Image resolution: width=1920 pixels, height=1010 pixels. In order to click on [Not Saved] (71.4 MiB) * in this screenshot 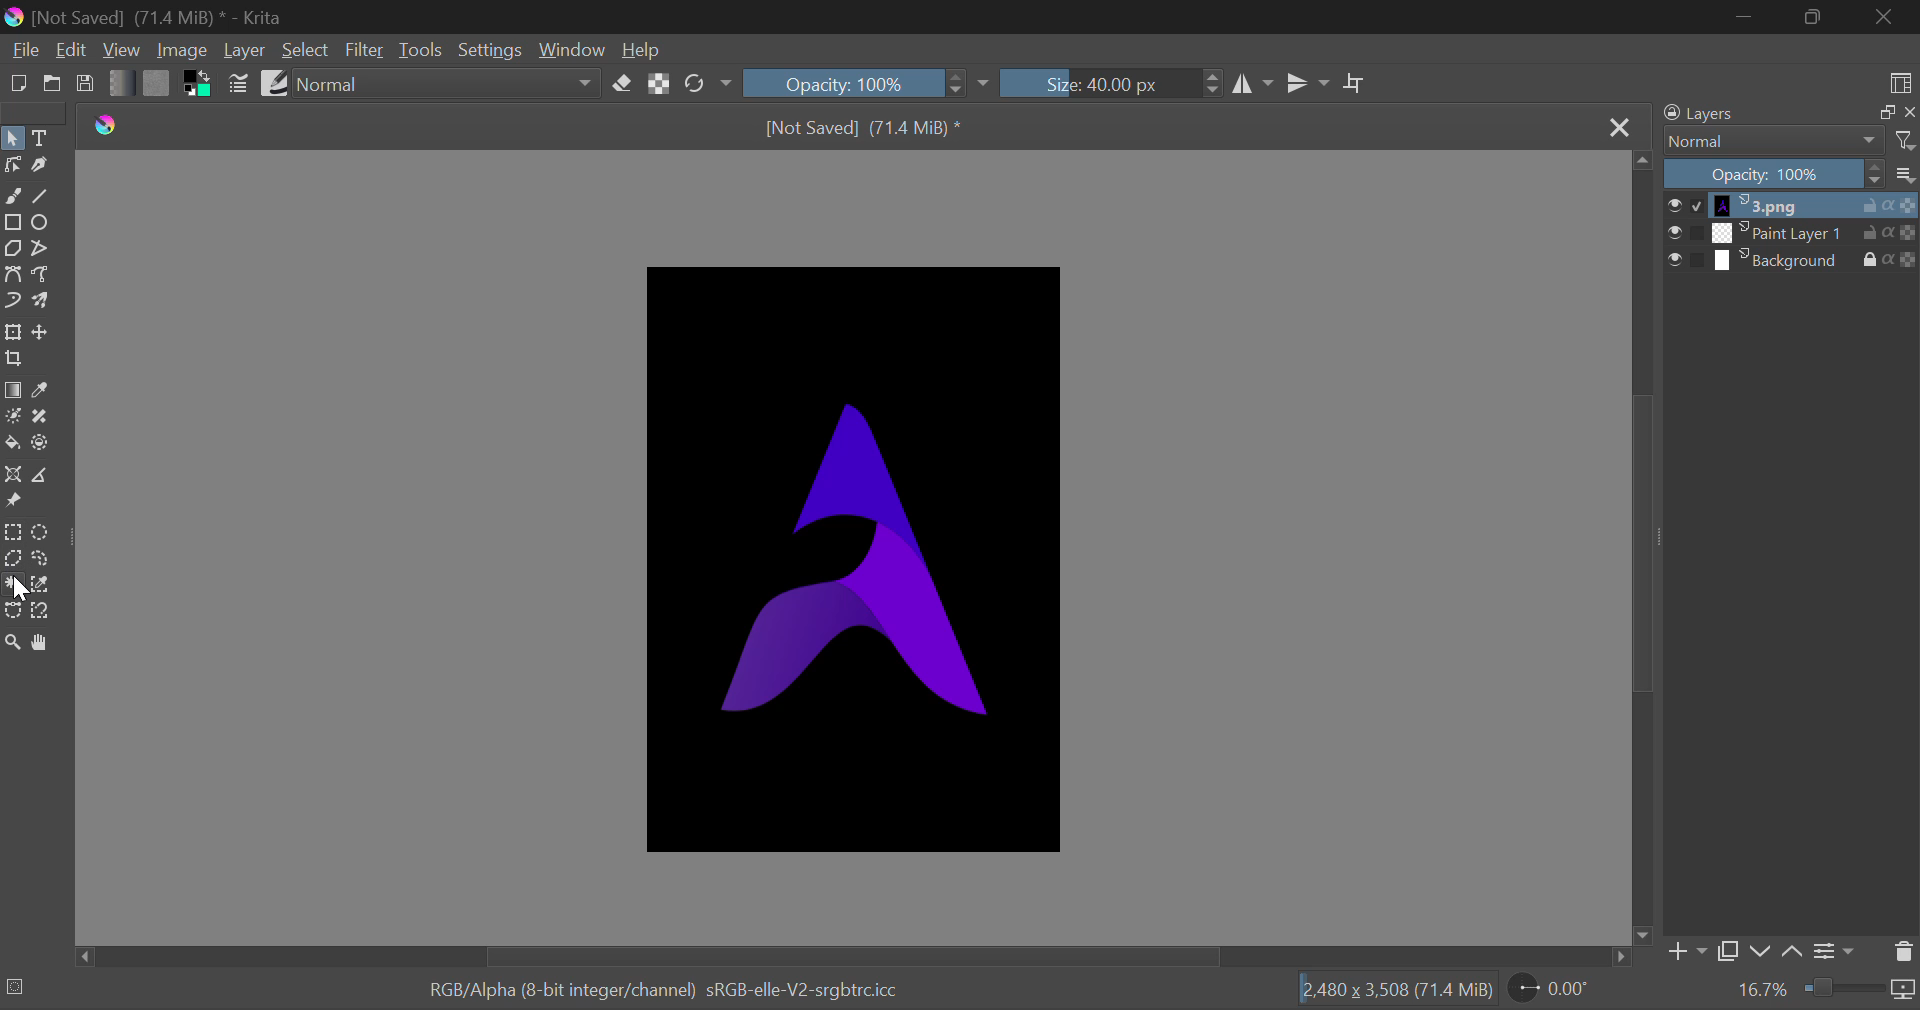, I will do `click(867, 130)`.